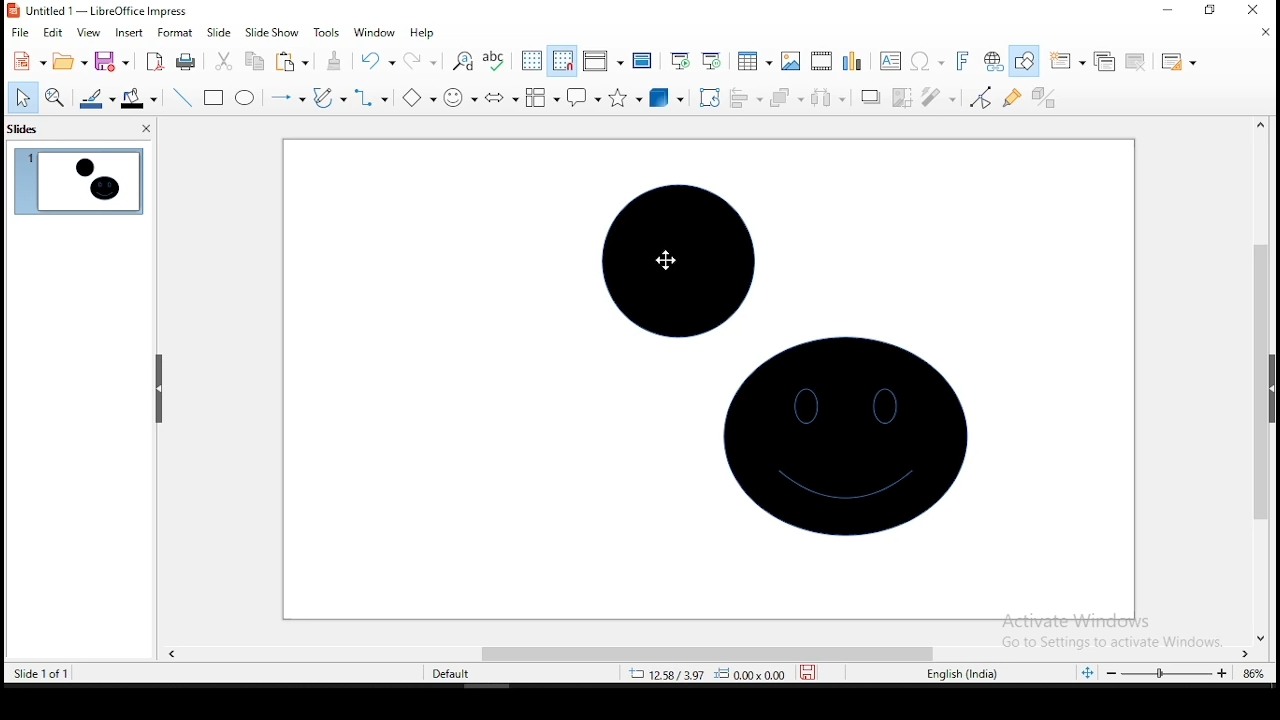 The height and width of the screenshot is (720, 1280). What do you see at coordinates (153, 62) in the screenshot?
I see `export as PDF` at bounding box center [153, 62].